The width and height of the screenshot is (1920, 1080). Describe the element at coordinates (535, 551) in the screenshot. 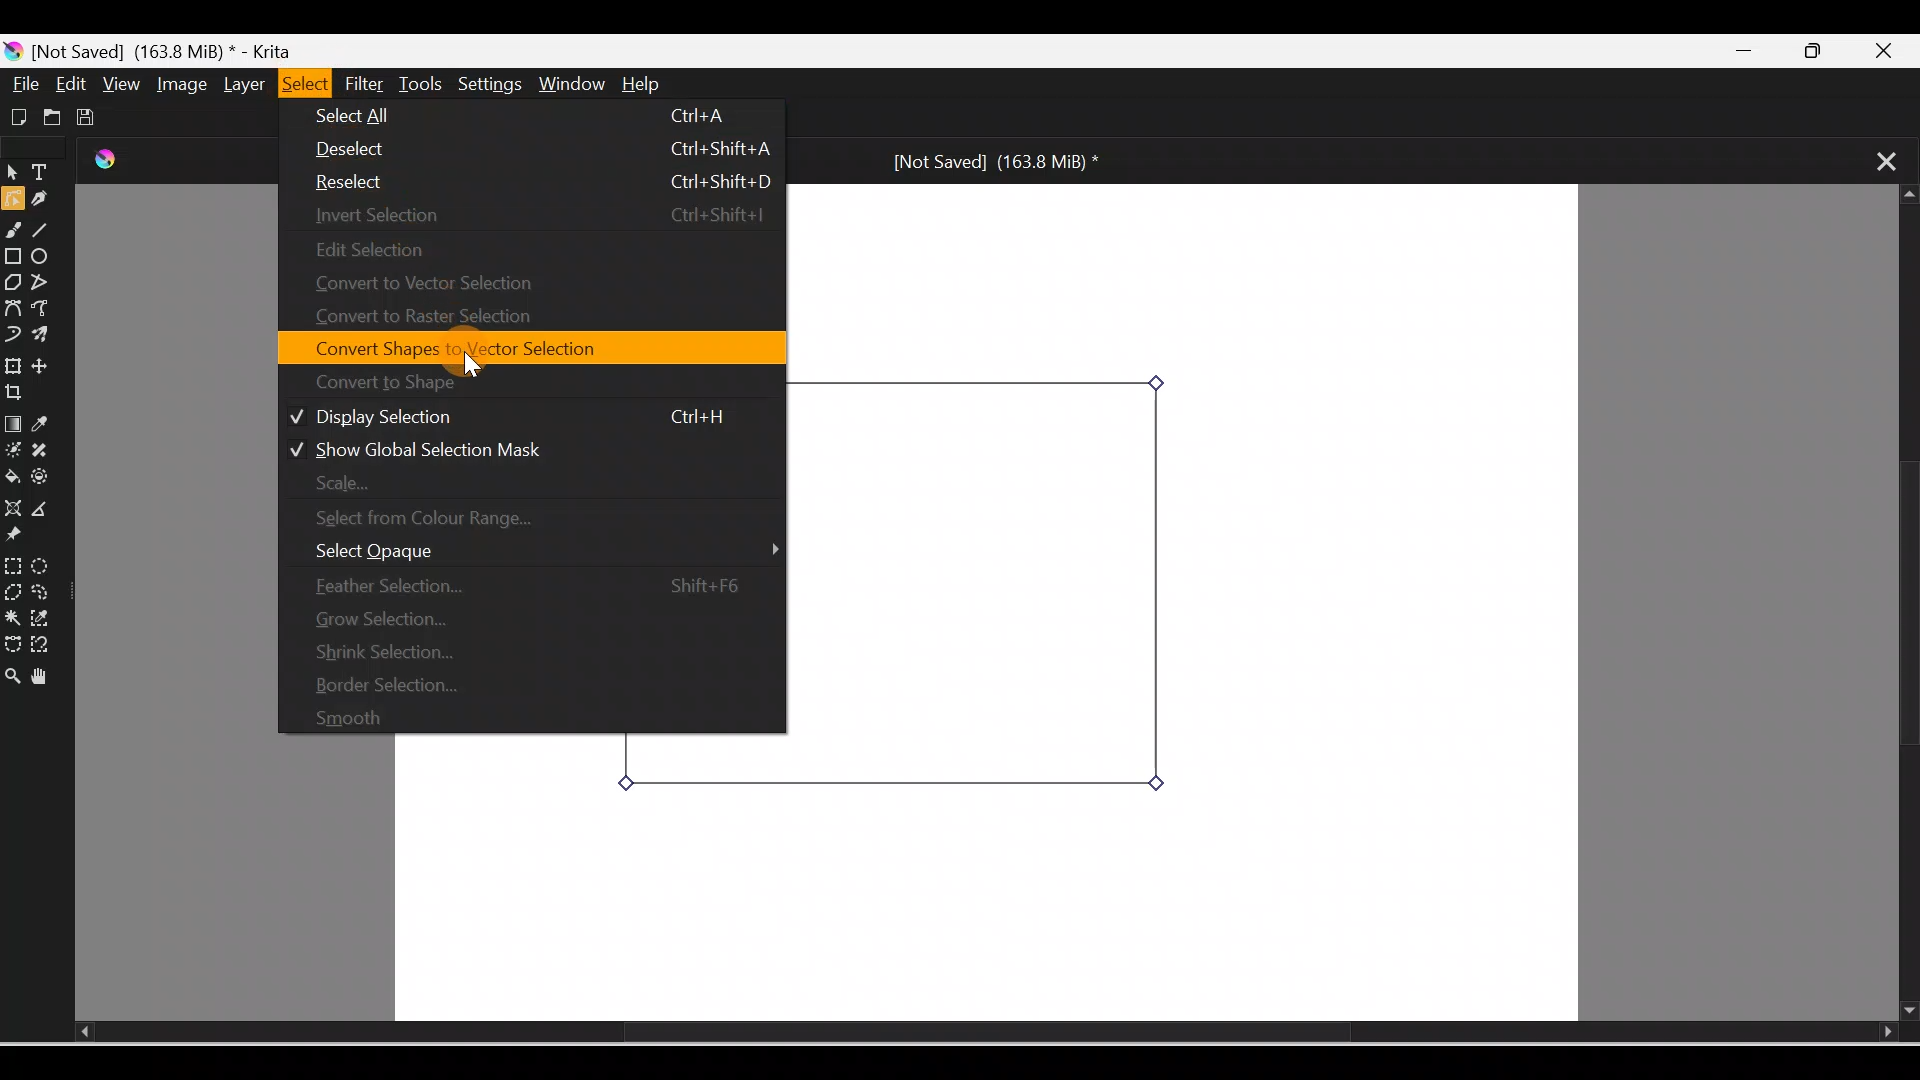

I see `Select opaque` at that location.